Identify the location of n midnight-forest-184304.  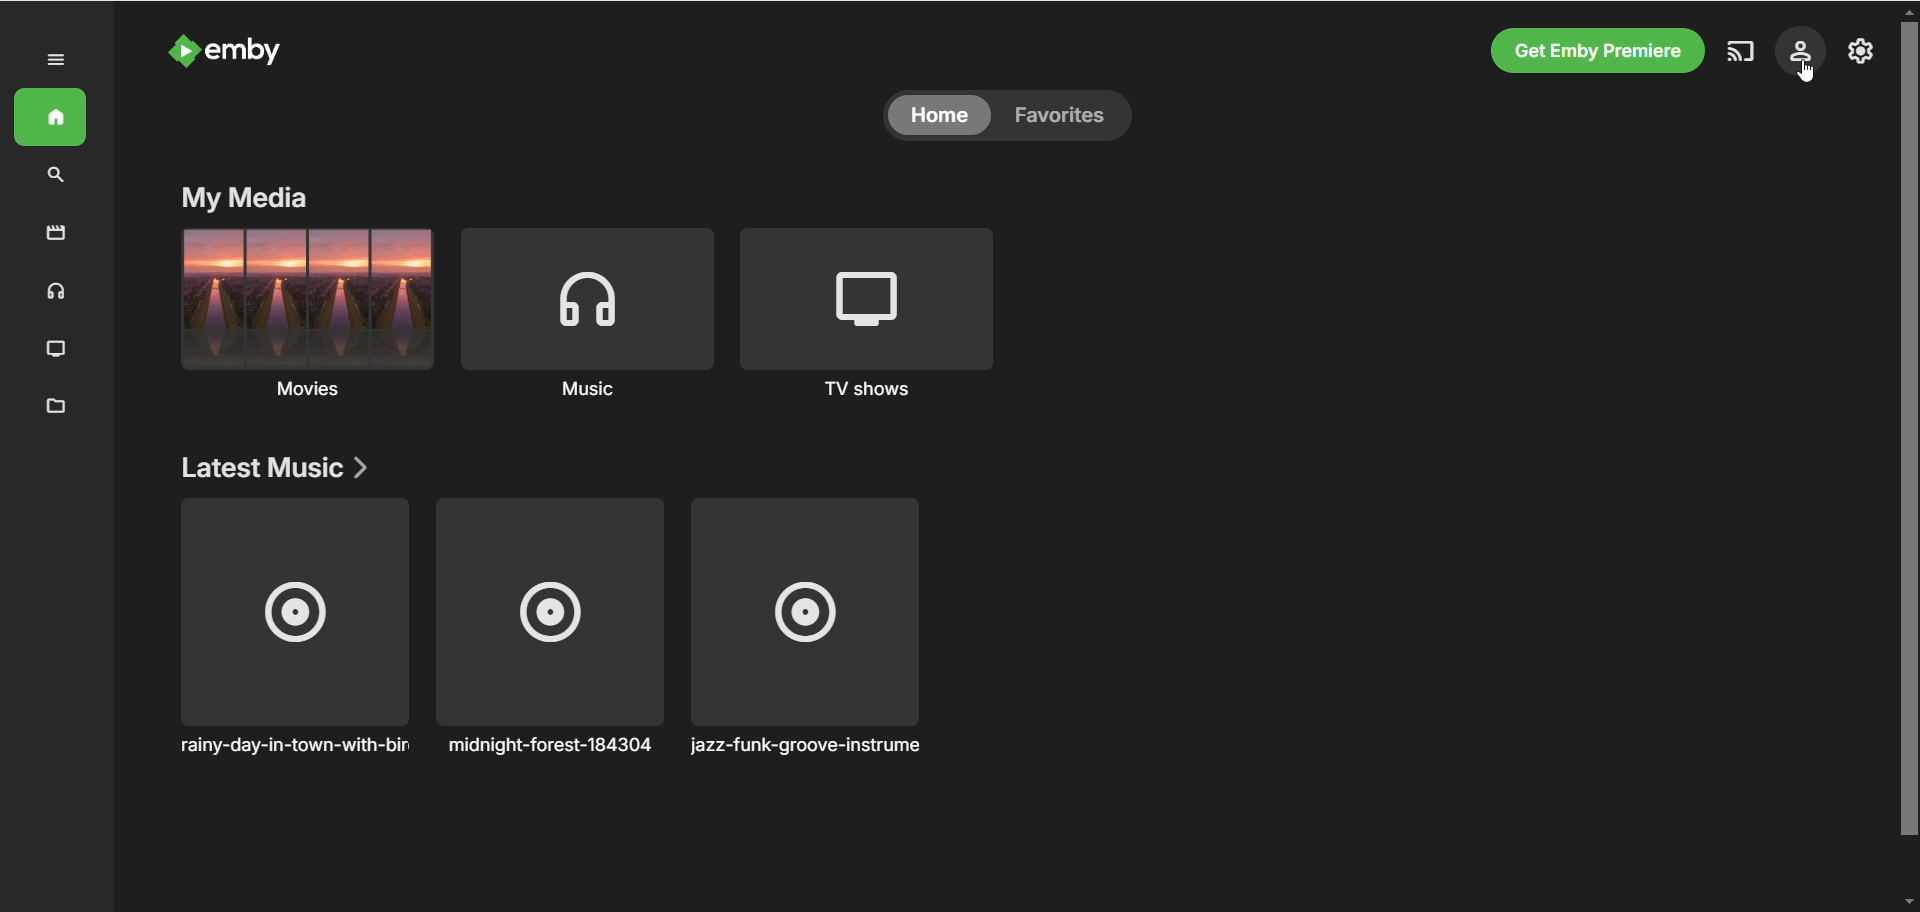
(547, 628).